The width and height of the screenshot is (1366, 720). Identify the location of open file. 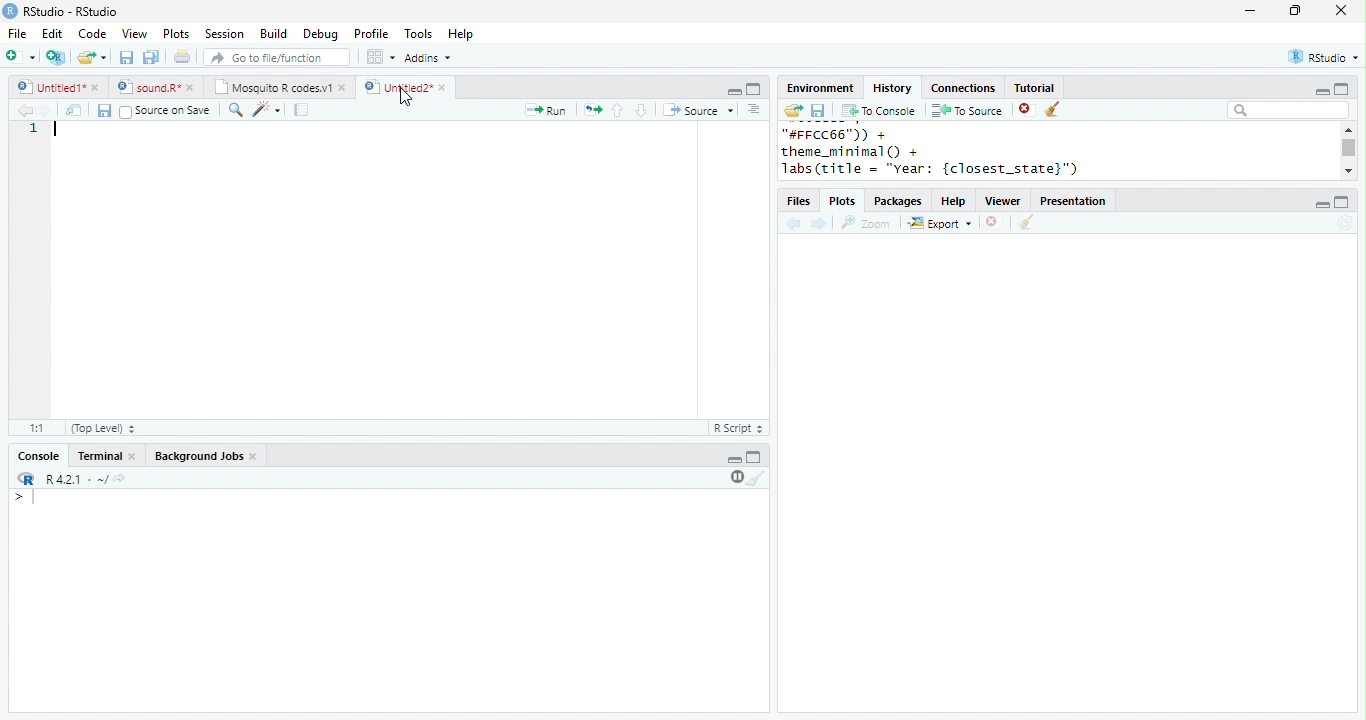
(92, 58).